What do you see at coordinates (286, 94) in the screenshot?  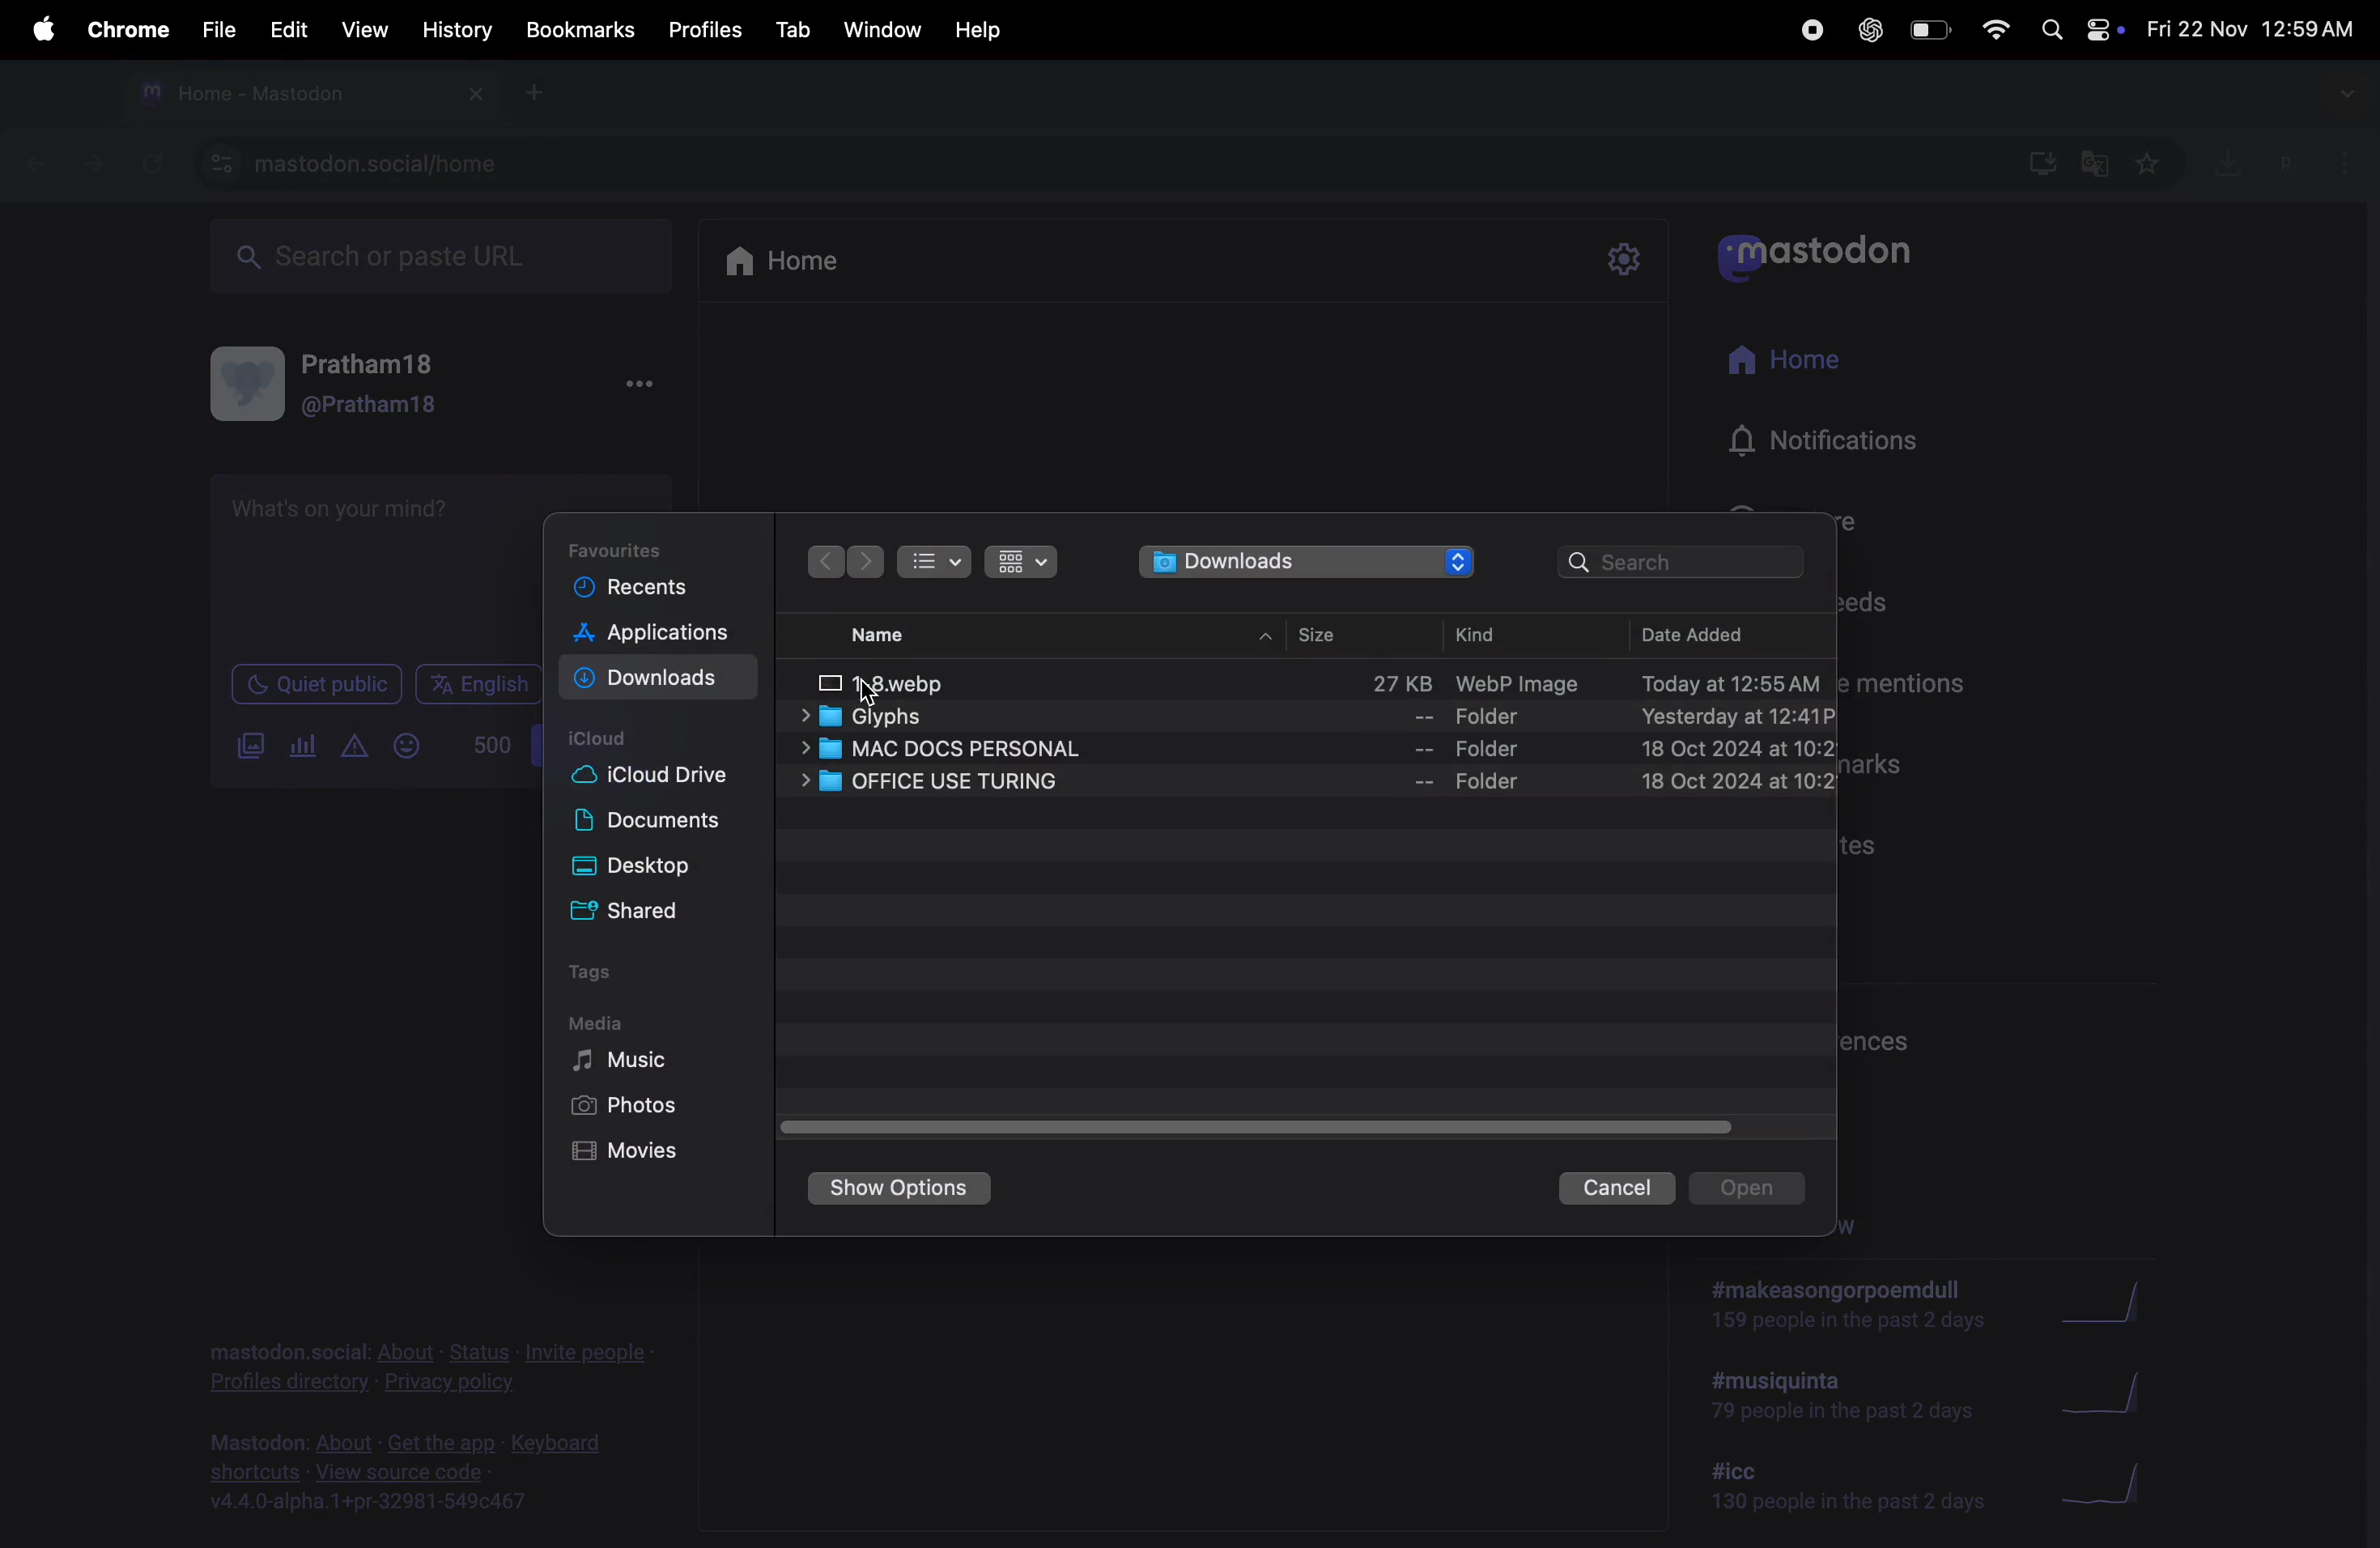 I see `tab mastodon` at bounding box center [286, 94].